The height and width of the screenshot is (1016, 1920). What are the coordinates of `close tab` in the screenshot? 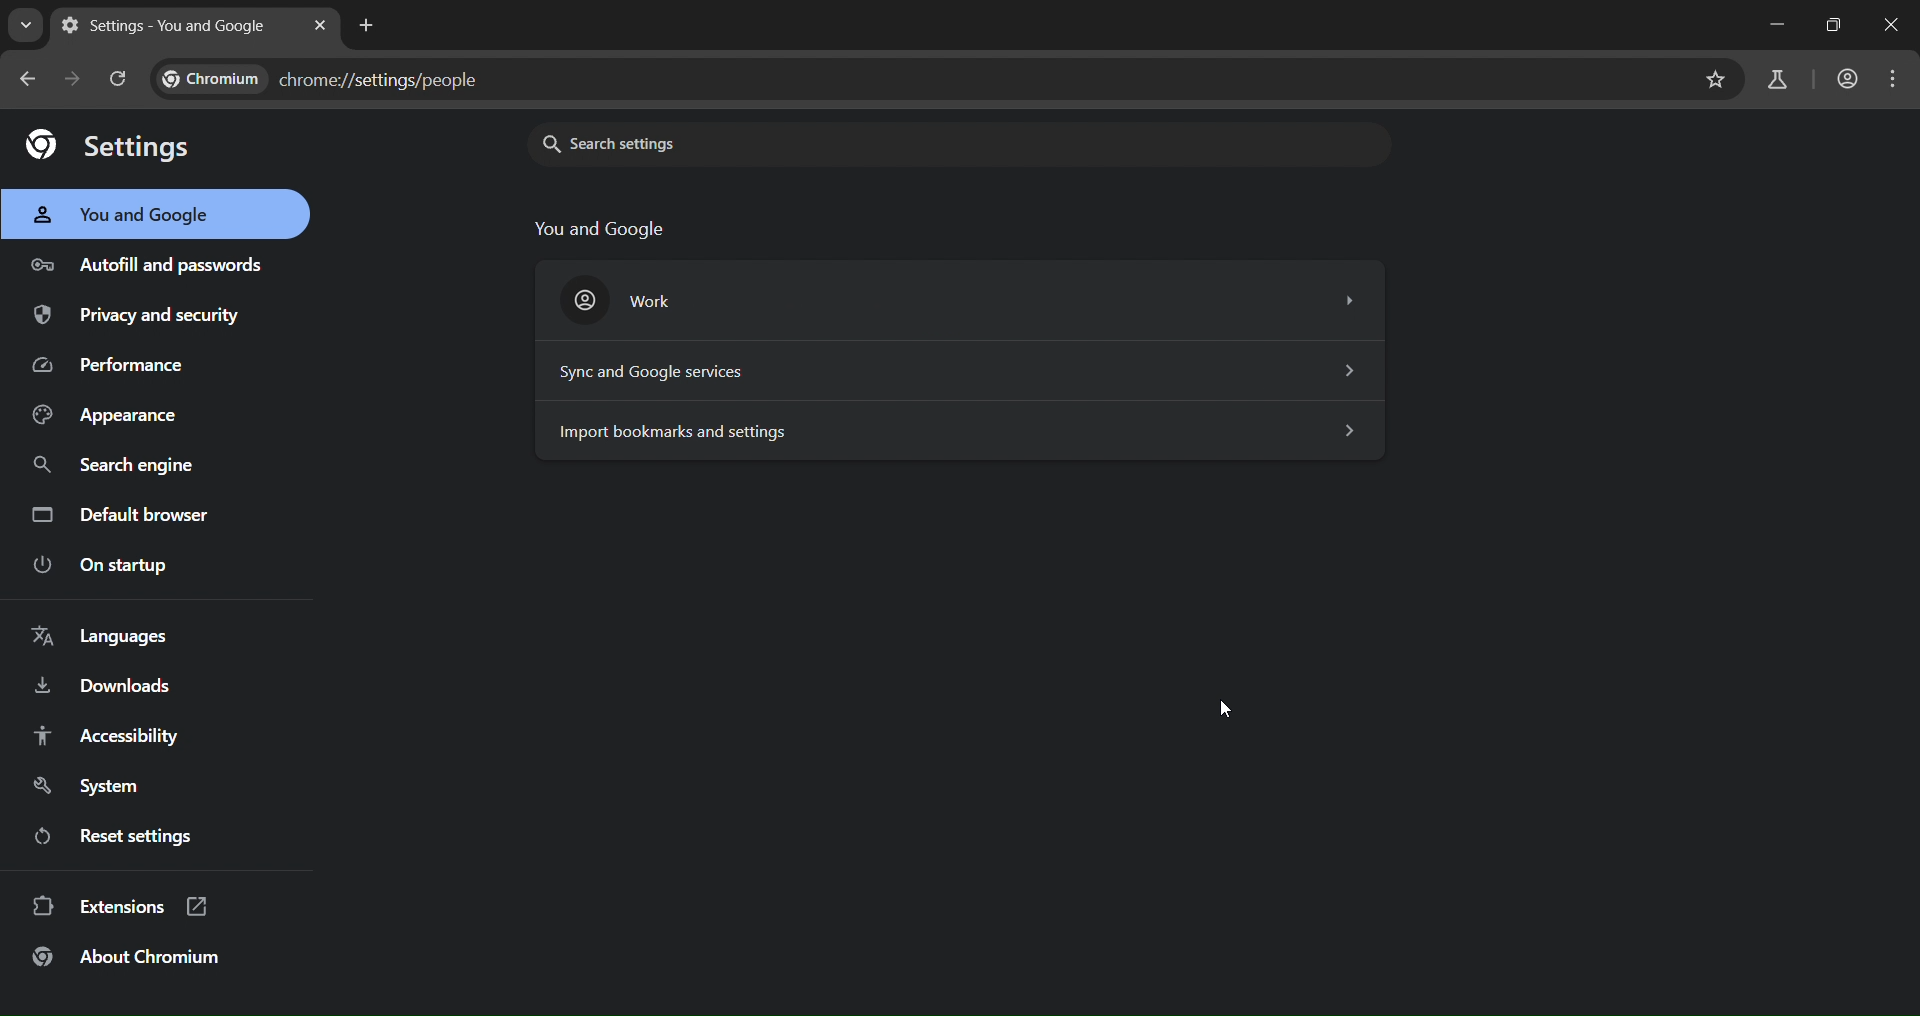 It's located at (322, 25).